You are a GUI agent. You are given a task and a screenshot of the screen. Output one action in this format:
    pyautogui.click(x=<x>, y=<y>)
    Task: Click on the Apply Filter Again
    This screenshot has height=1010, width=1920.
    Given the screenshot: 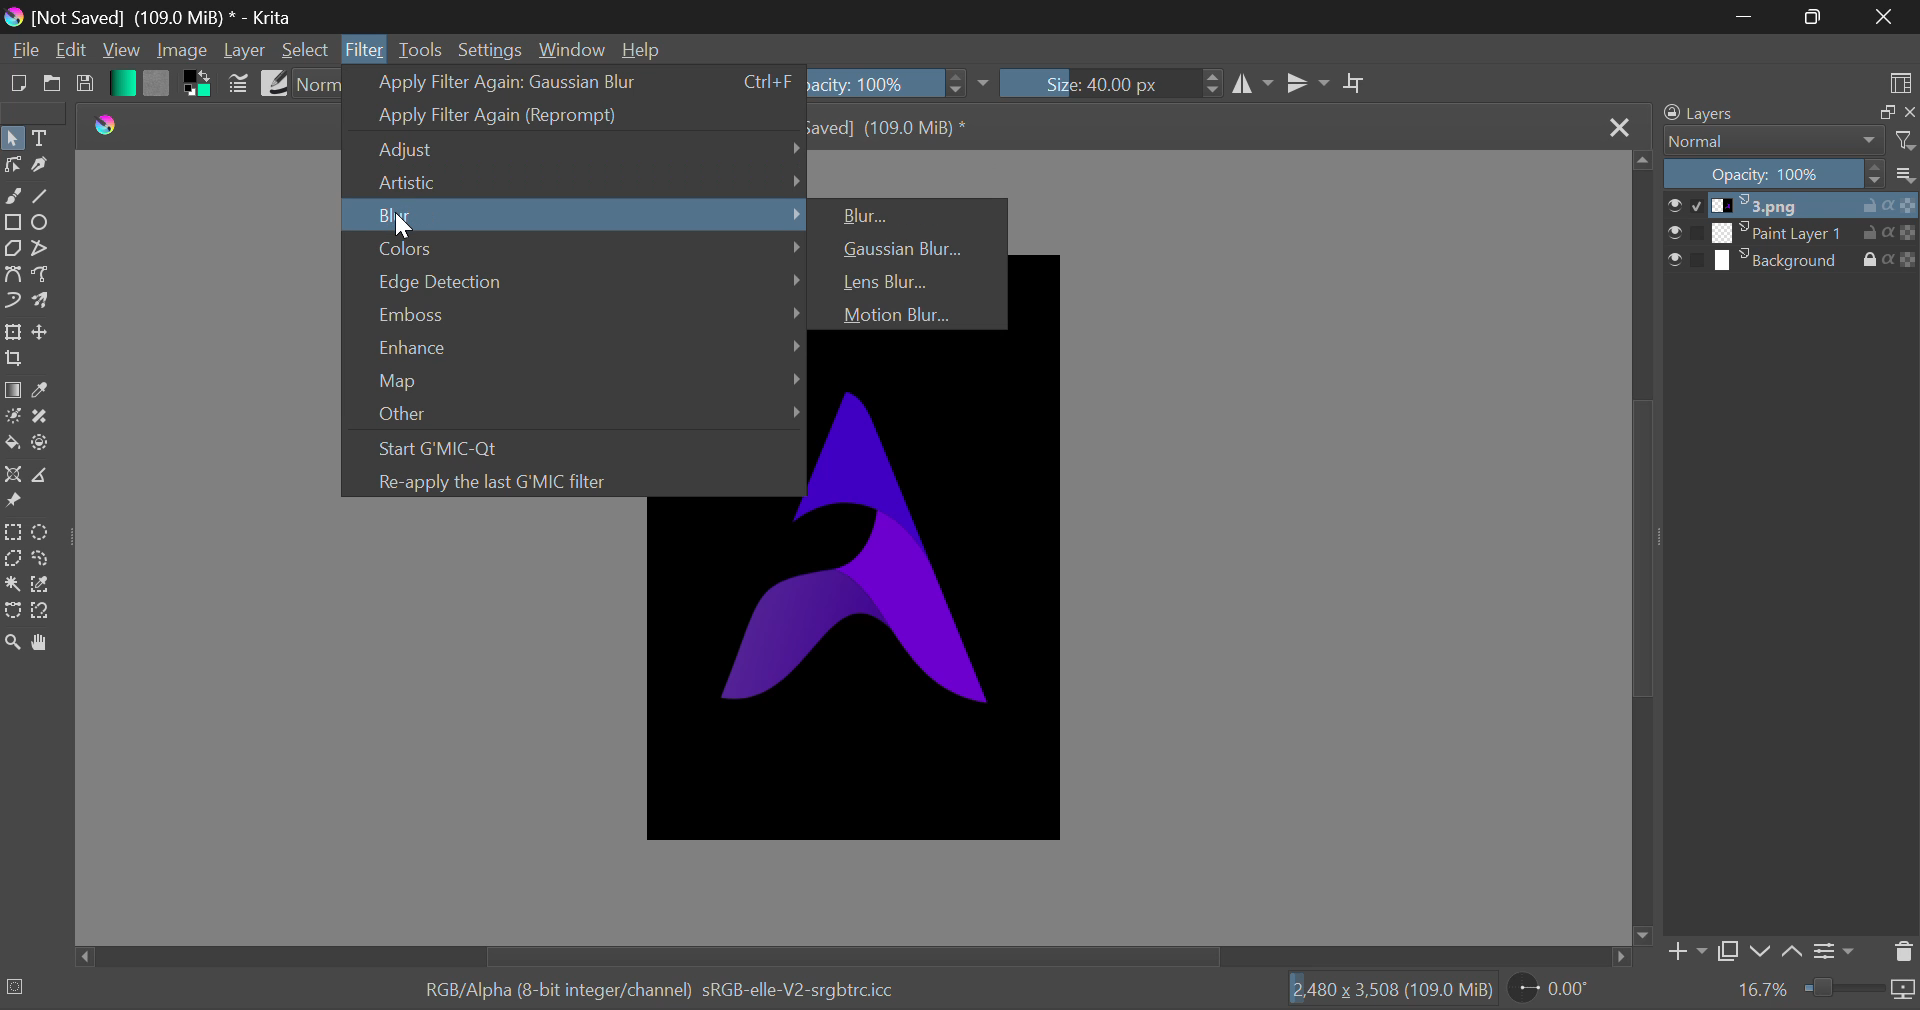 What is the action you would take?
    pyautogui.click(x=526, y=82)
    